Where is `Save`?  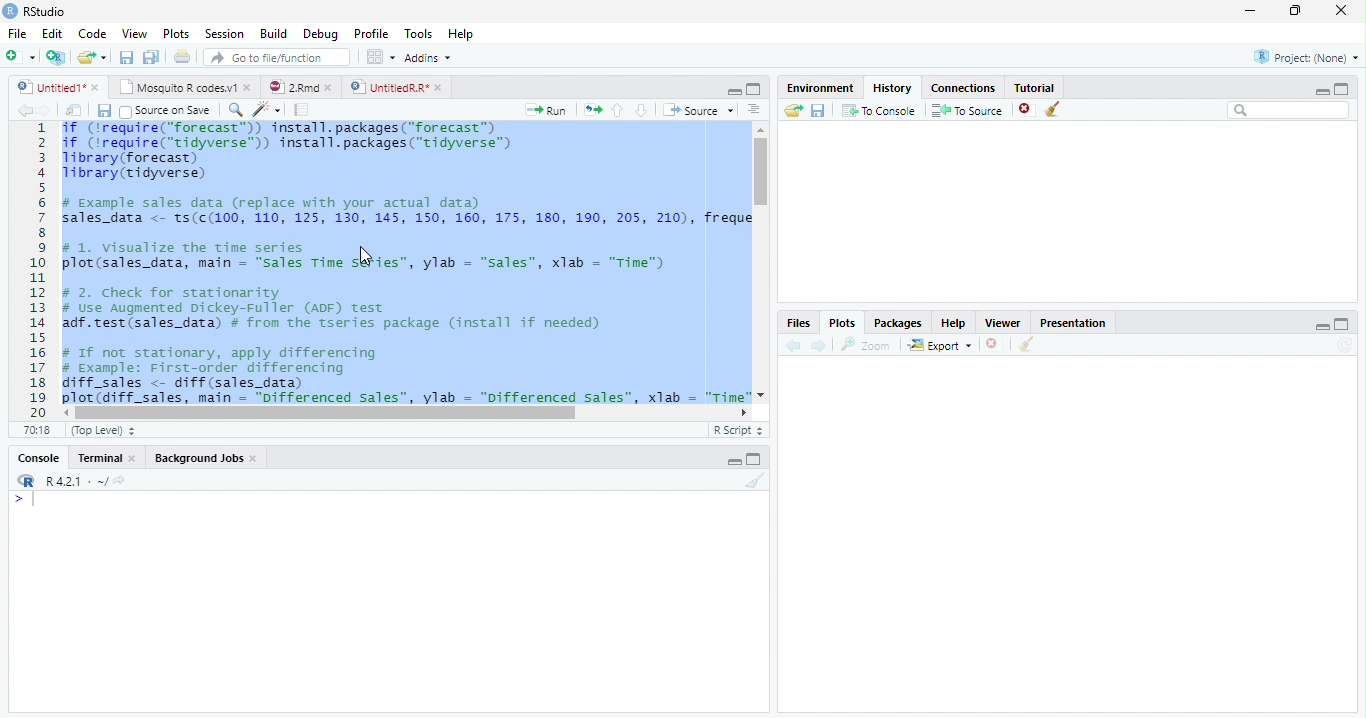
Save is located at coordinates (125, 56).